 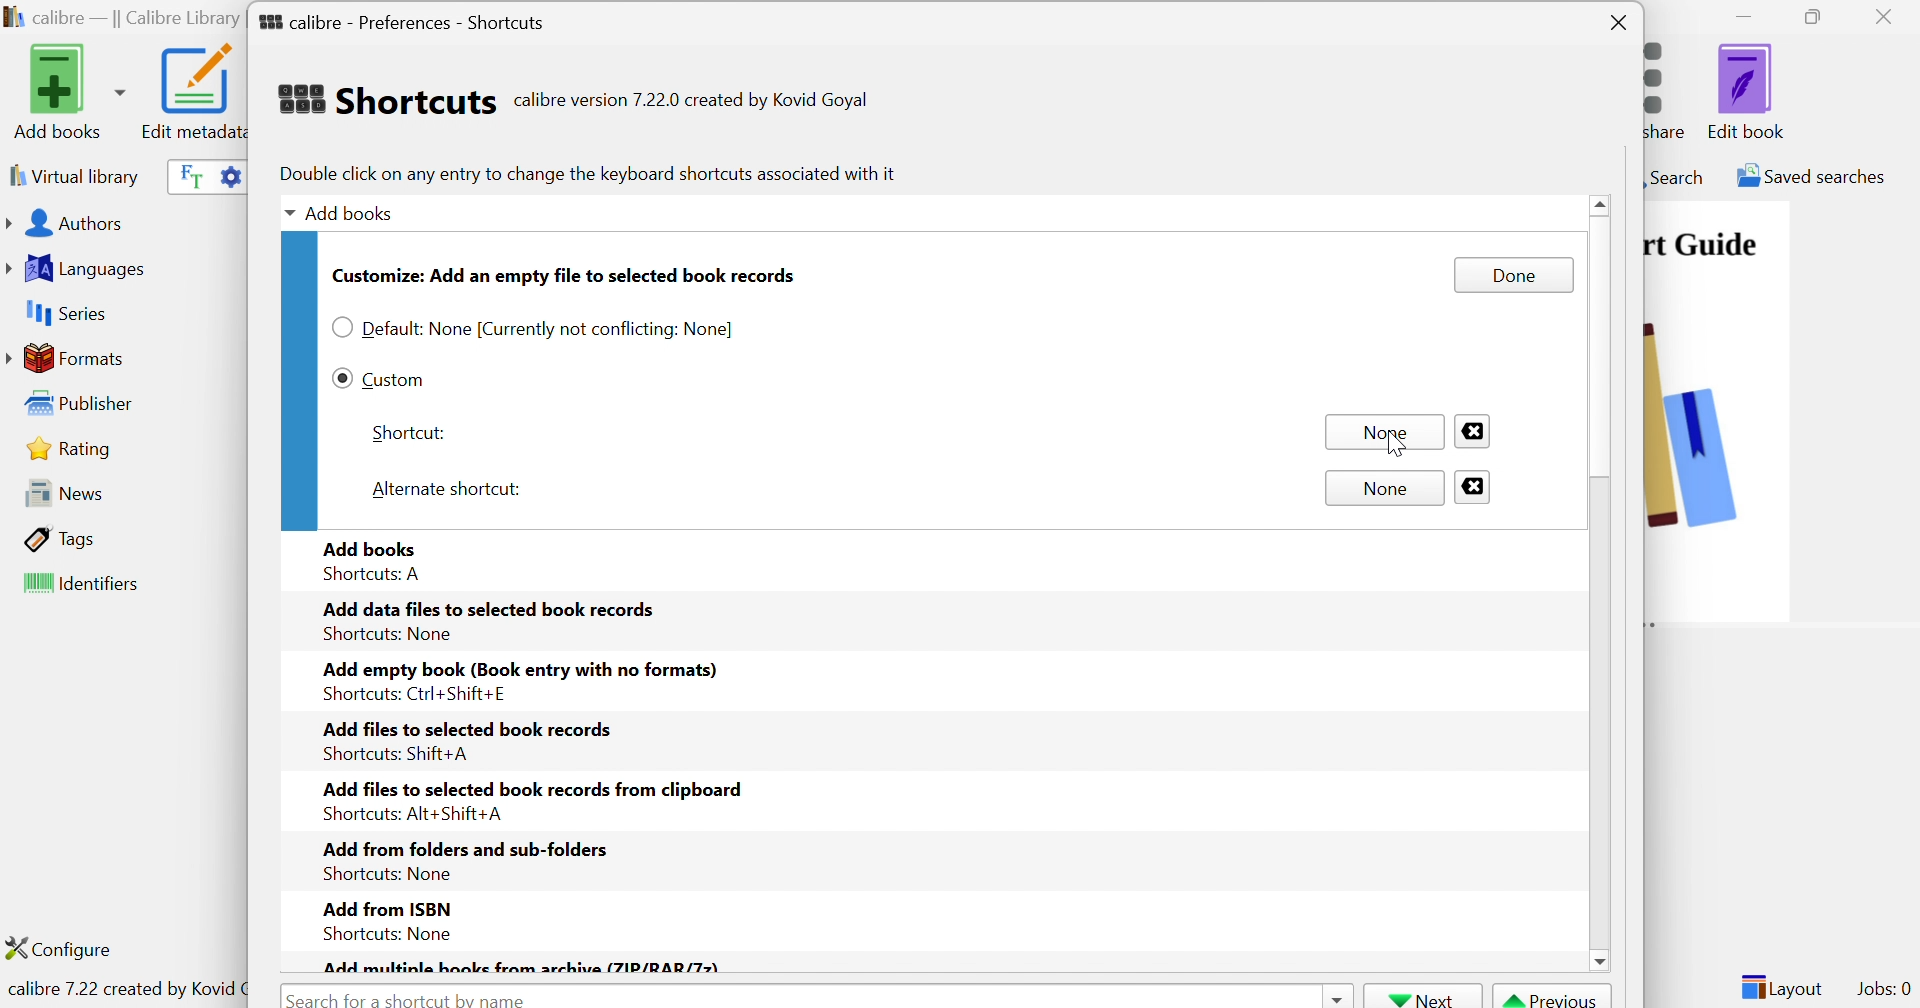 I want to click on Shortcuts: Shift+A, so click(x=394, y=754).